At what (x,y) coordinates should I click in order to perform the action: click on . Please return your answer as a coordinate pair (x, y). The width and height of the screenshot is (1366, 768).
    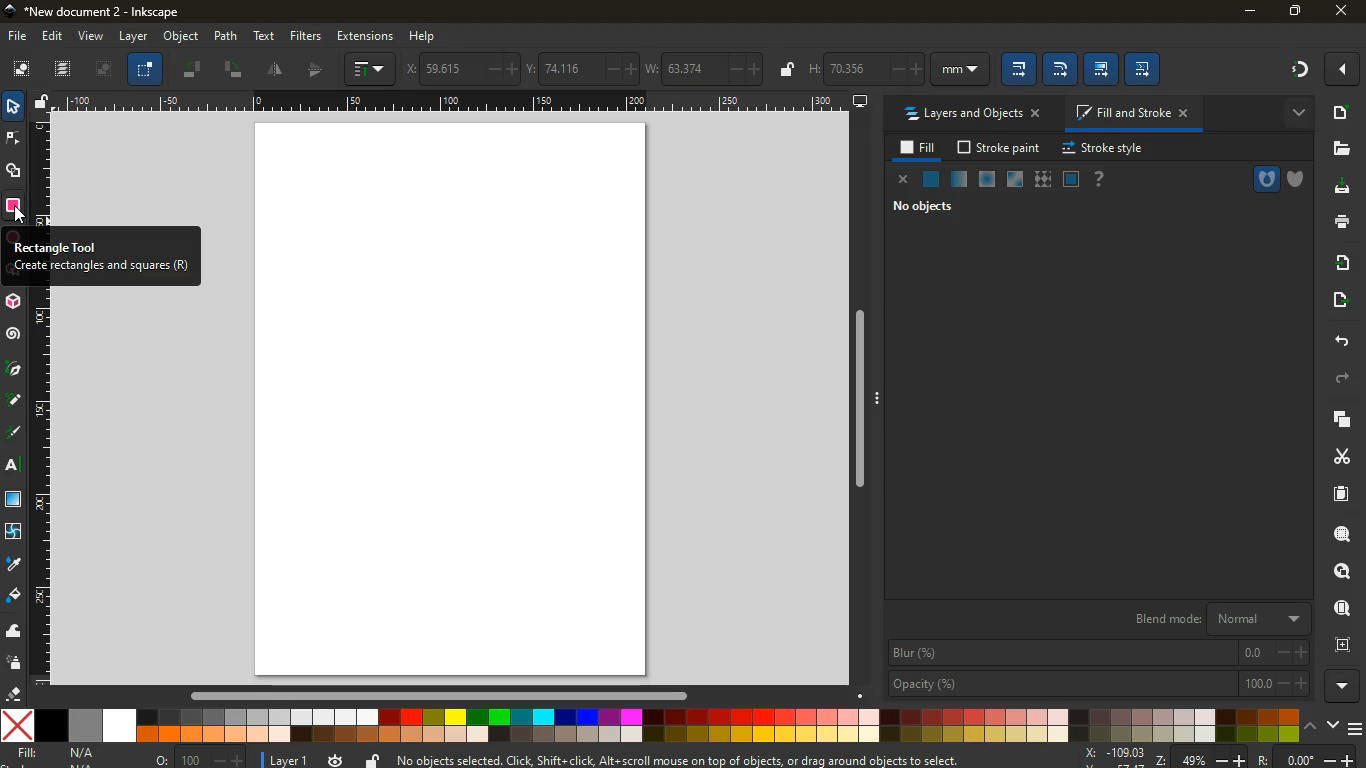
    Looking at the image, I should click on (857, 399).